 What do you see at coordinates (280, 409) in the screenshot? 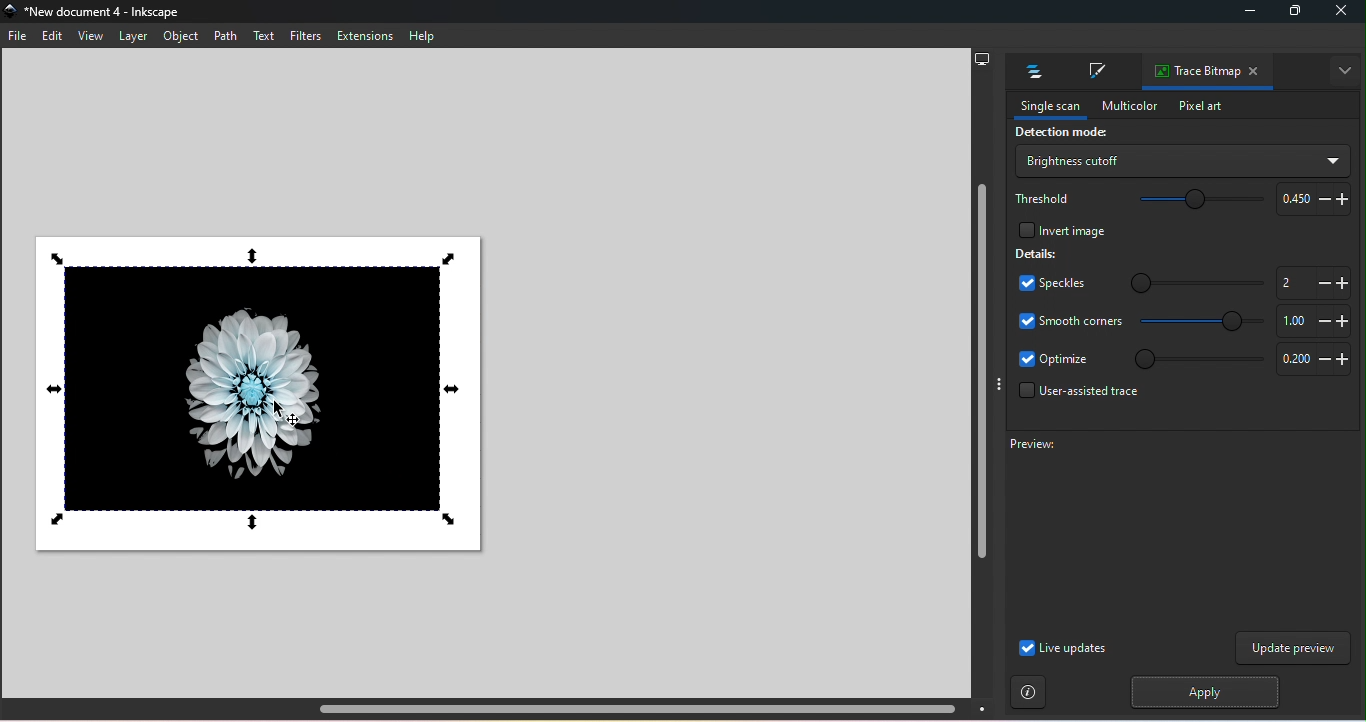
I see `cursor` at bounding box center [280, 409].